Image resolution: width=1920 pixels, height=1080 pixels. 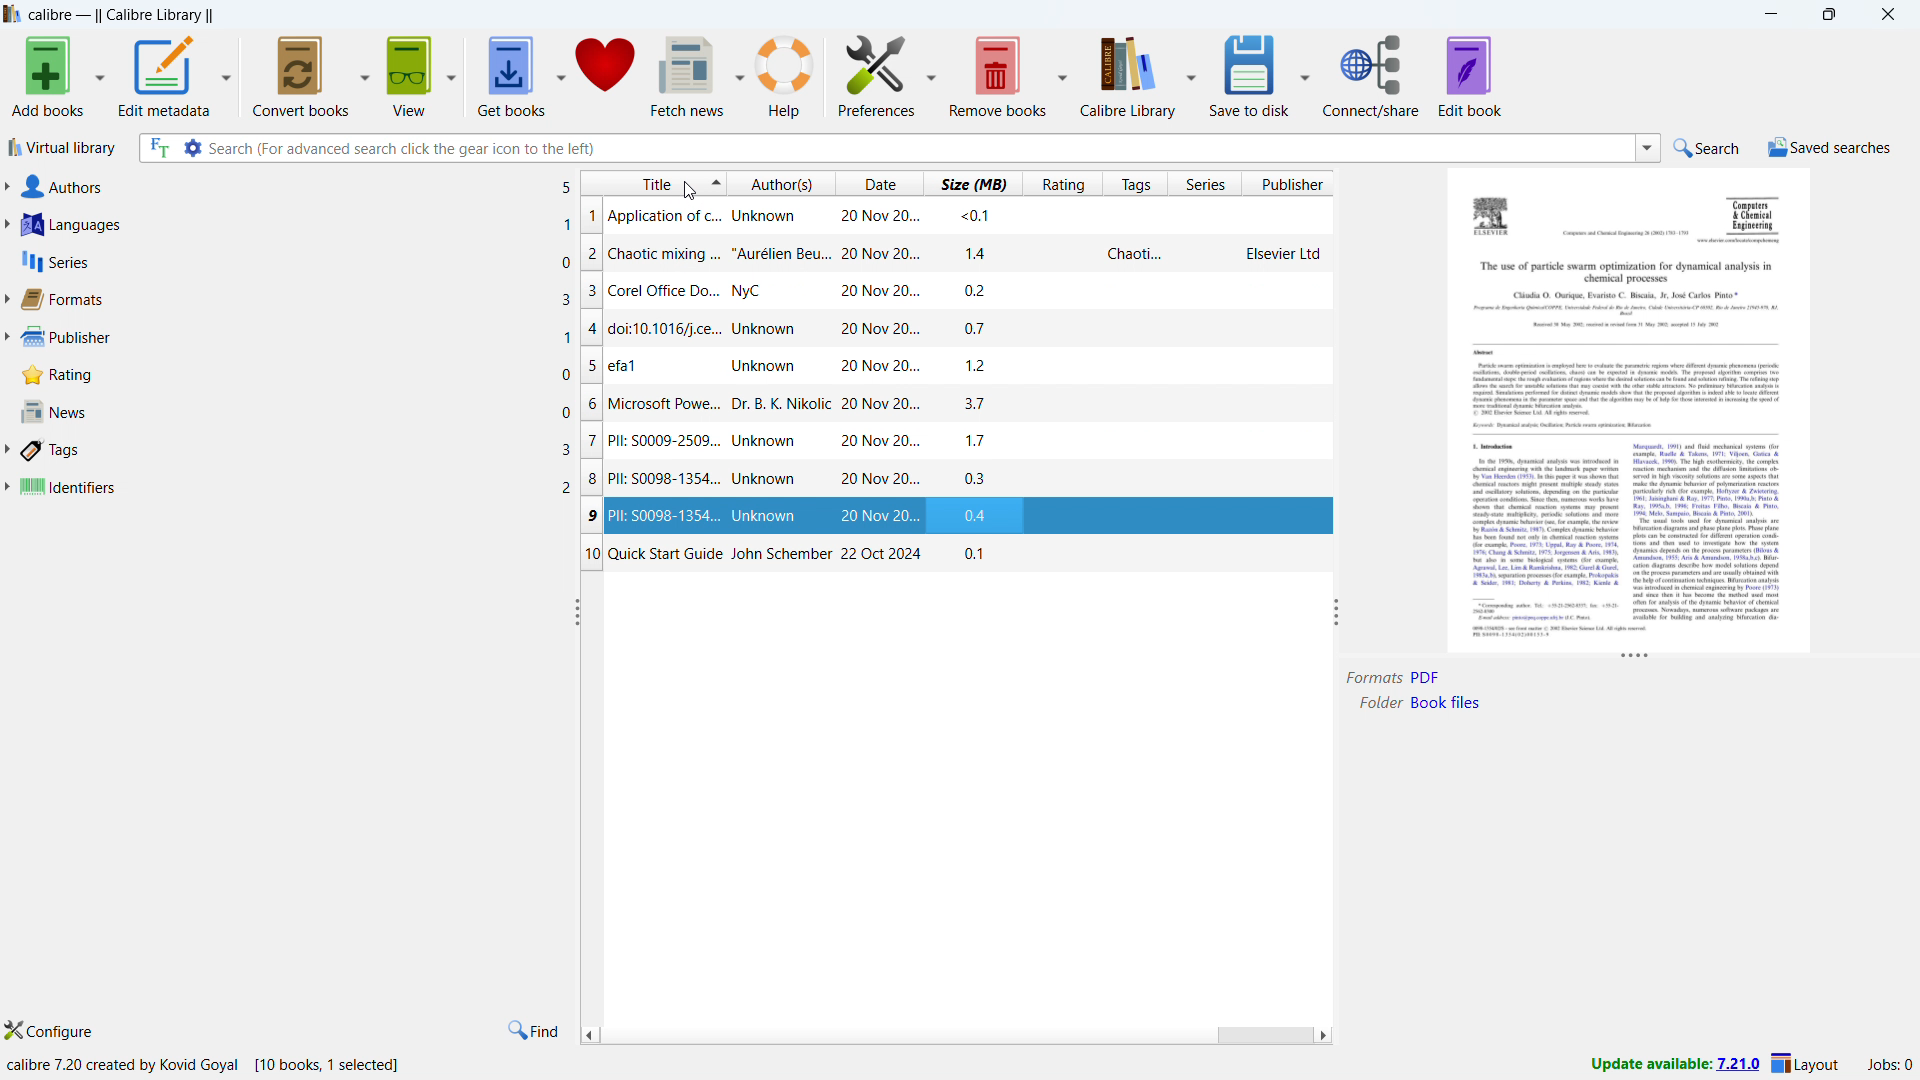 What do you see at coordinates (1284, 259) in the screenshot?
I see `Elsevier Ltd` at bounding box center [1284, 259].